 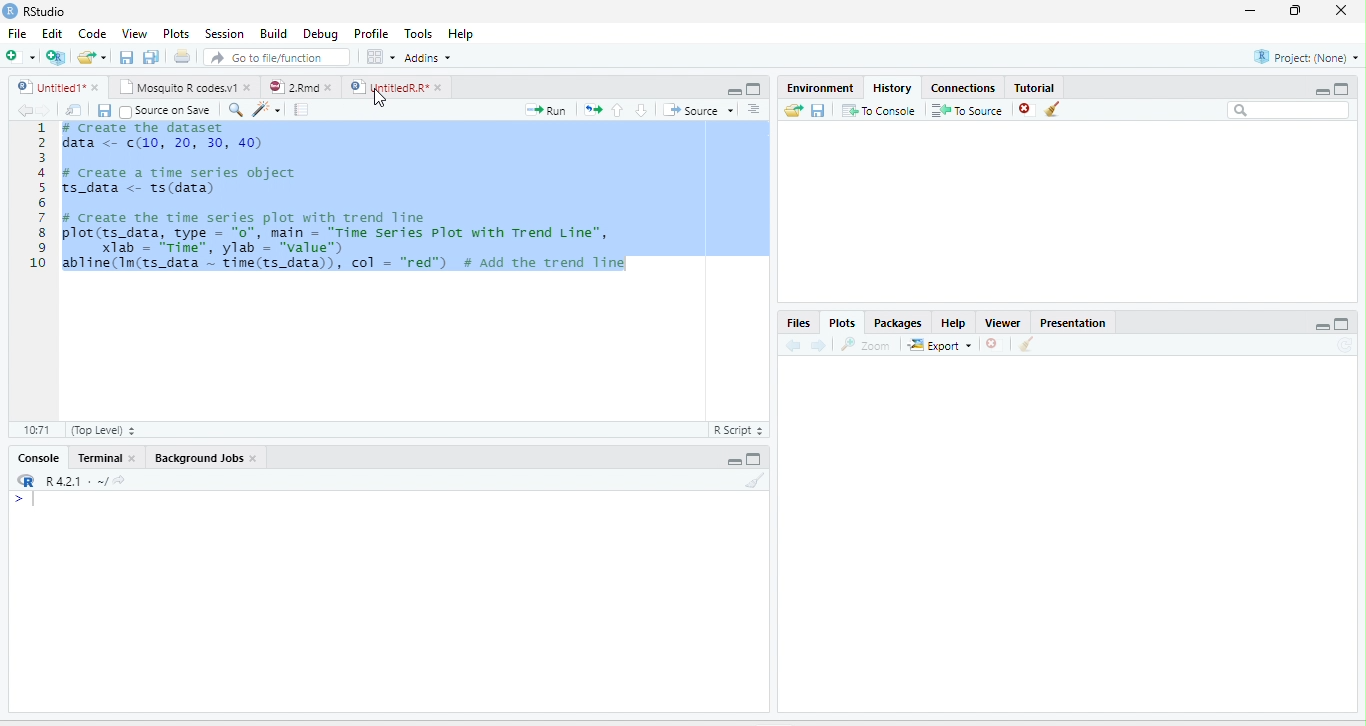 I want to click on Re-run the previous code region, so click(x=592, y=110).